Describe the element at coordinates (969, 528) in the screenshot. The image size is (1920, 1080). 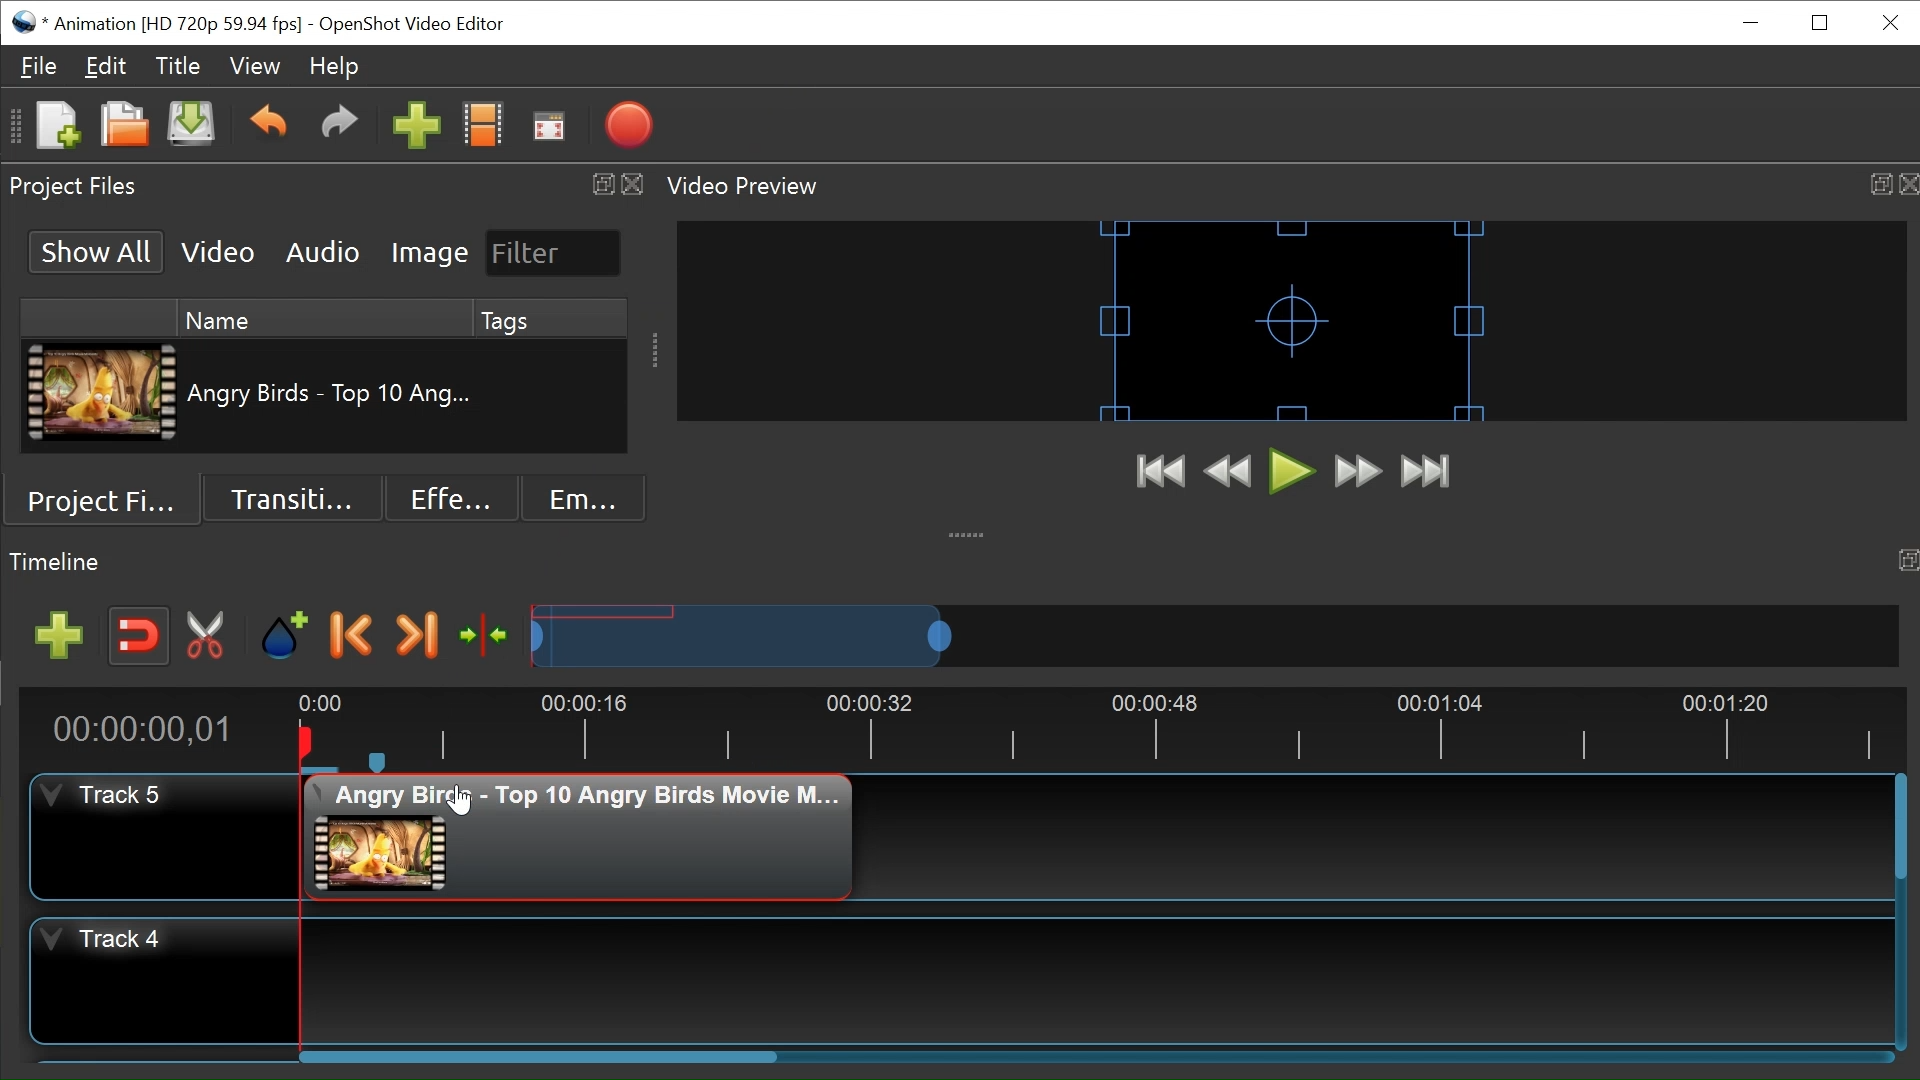
I see `collapse` at that location.